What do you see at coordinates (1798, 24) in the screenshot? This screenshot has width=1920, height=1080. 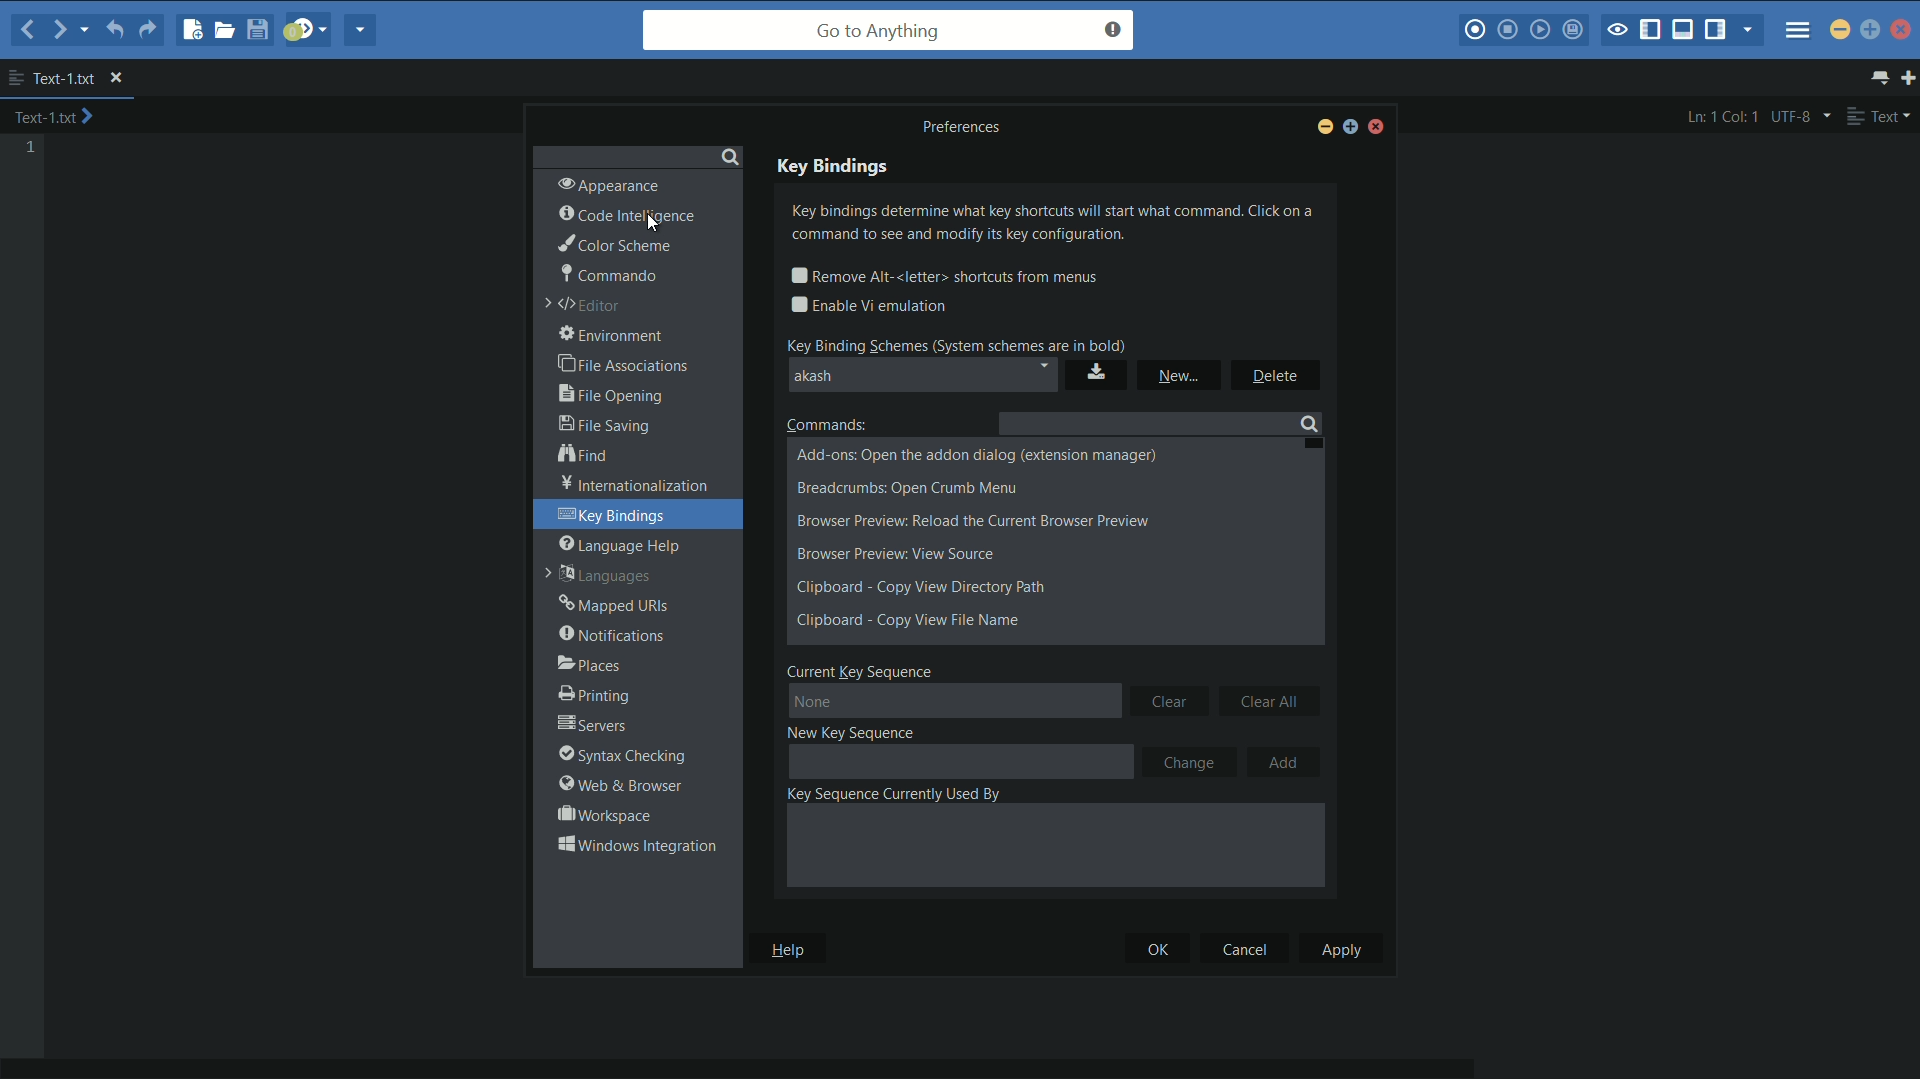 I see `menu` at bounding box center [1798, 24].